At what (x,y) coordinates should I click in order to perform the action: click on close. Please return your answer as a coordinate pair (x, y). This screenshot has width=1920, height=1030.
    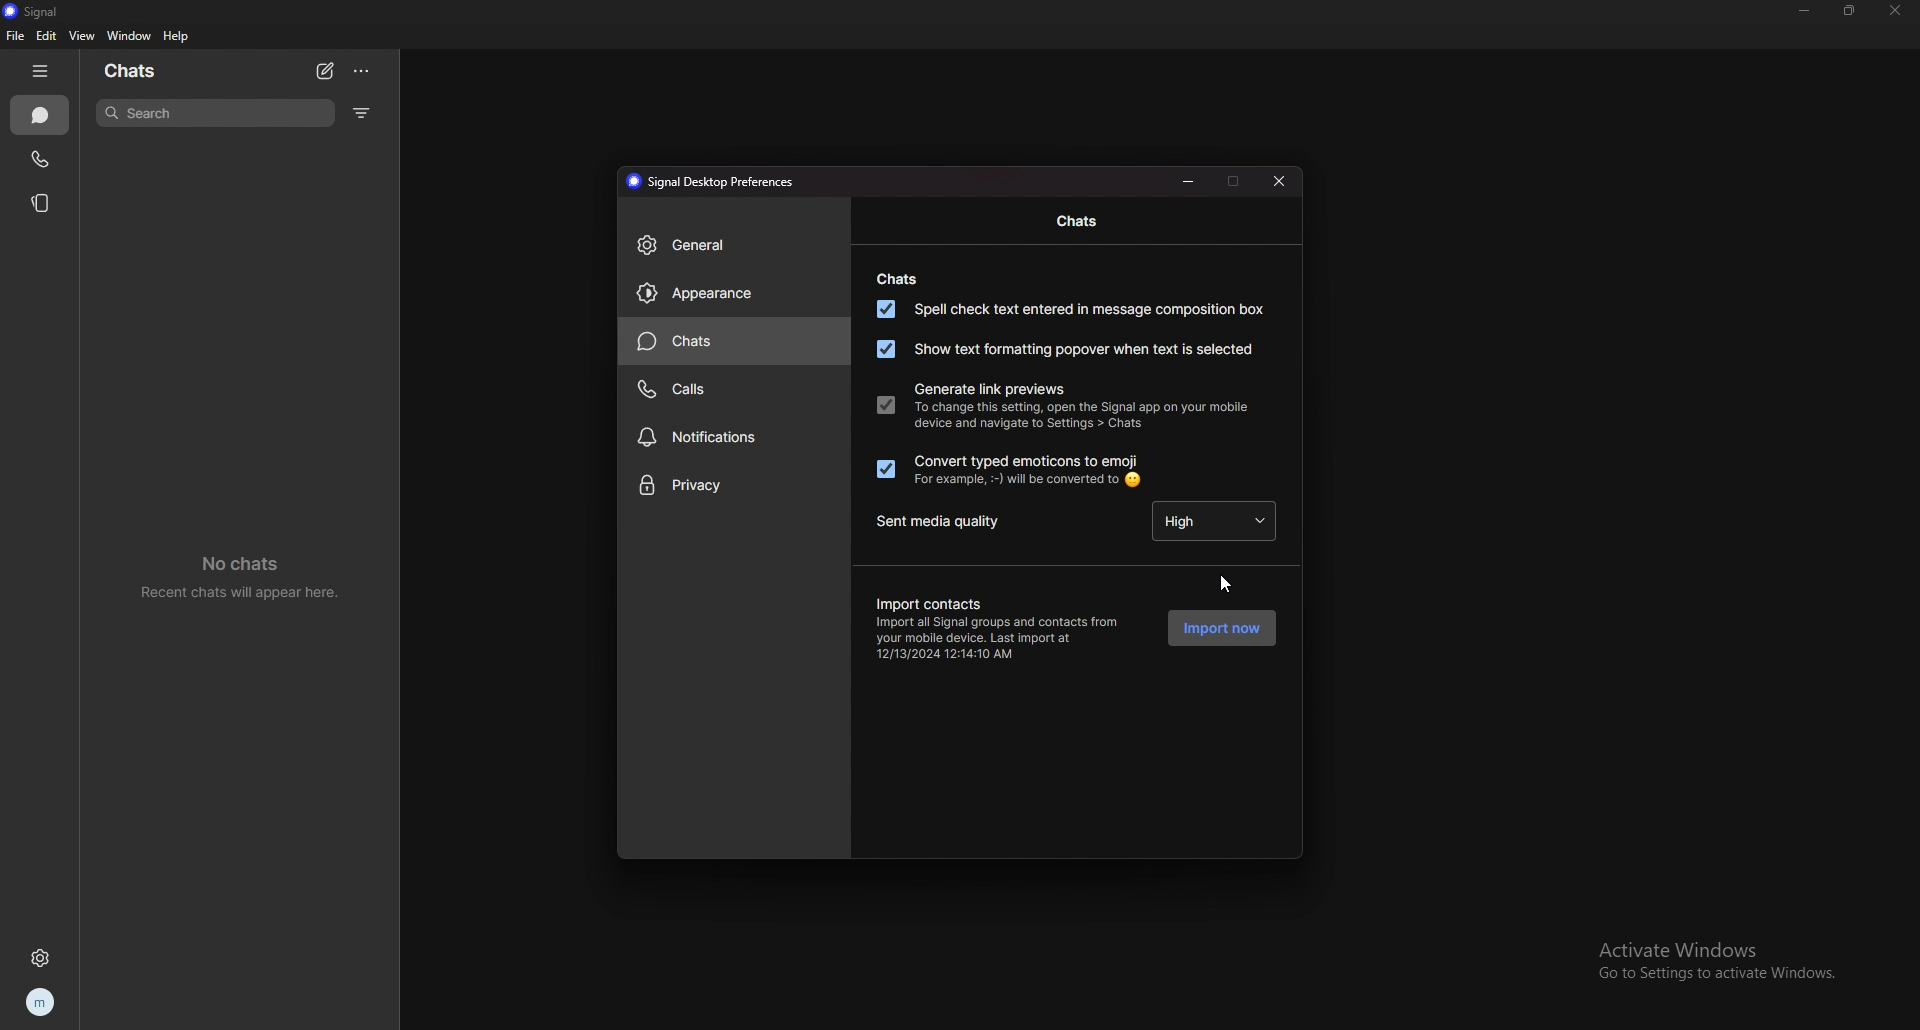
    Looking at the image, I should click on (1893, 12).